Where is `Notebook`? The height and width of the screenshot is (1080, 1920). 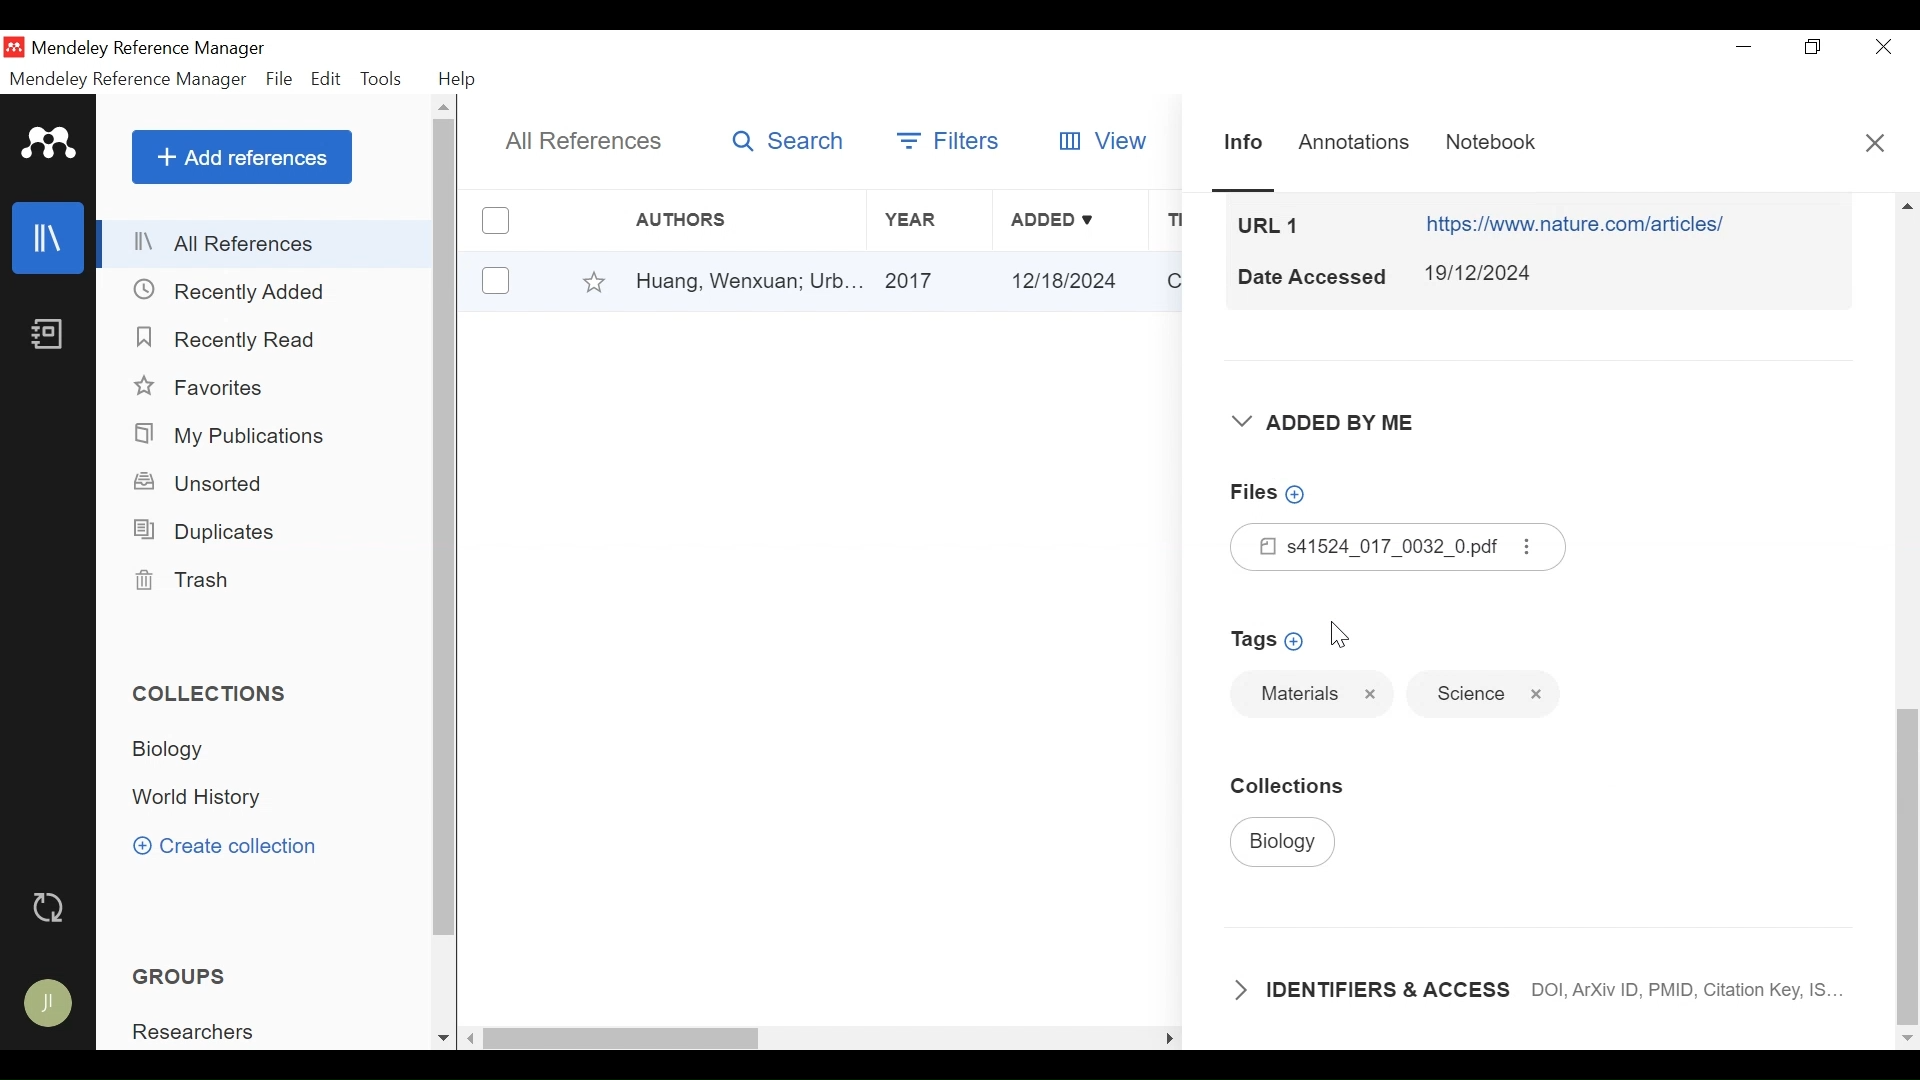
Notebook is located at coordinates (1490, 143).